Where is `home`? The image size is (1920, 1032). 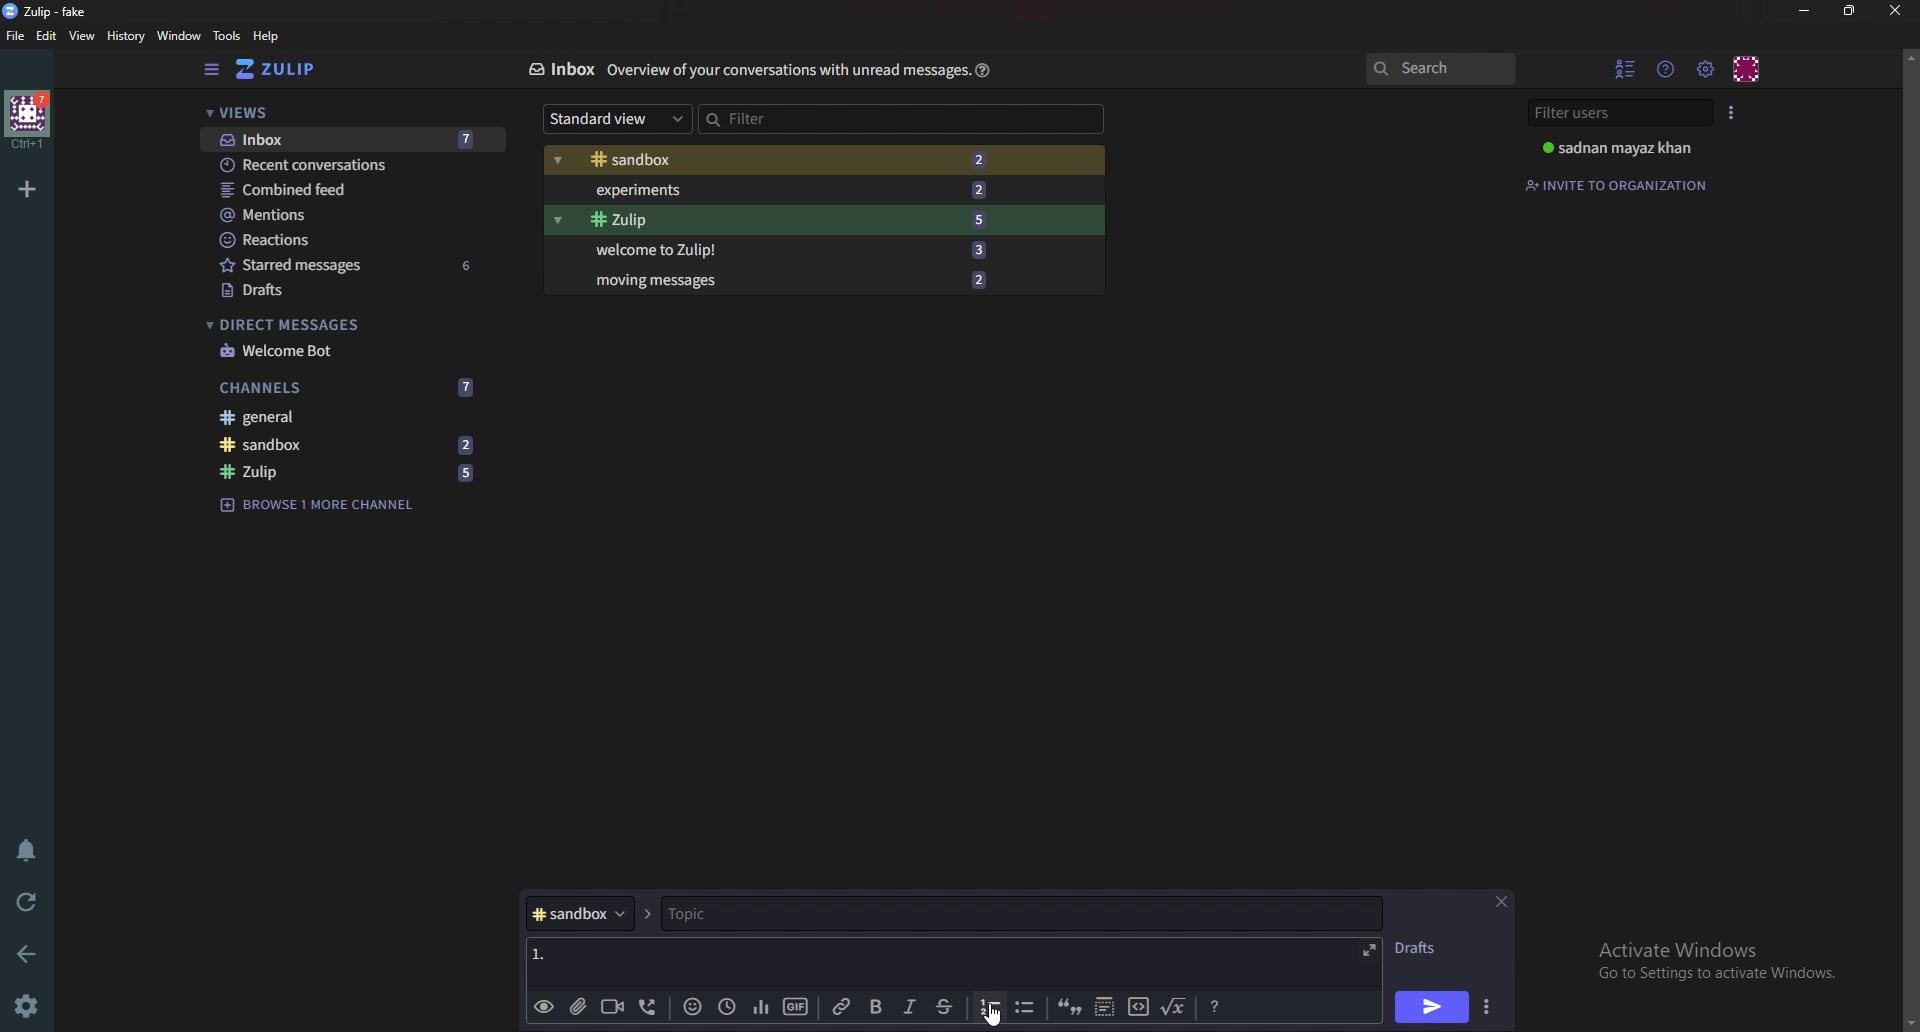
home is located at coordinates (26, 120).